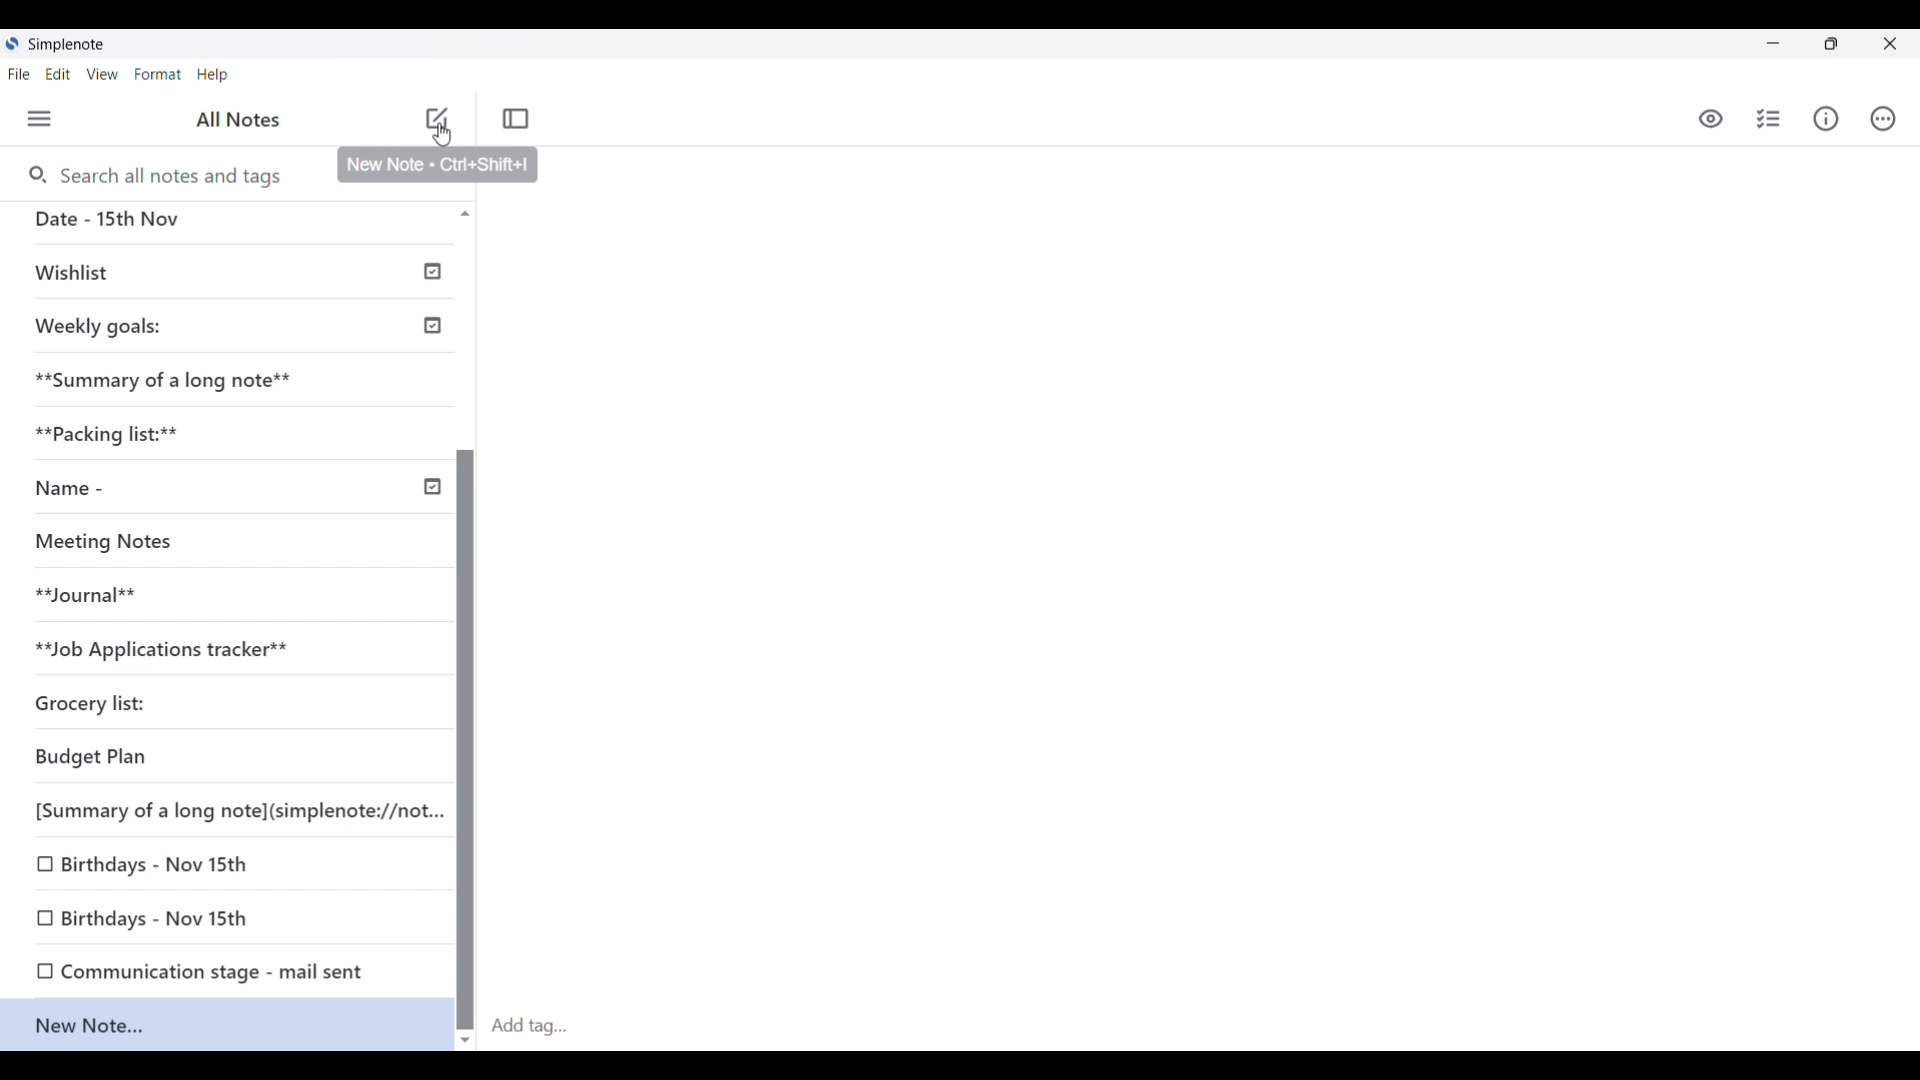  What do you see at coordinates (37, 972) in the screenshot?
I see `checkbox` at bounding box center [37, 972].